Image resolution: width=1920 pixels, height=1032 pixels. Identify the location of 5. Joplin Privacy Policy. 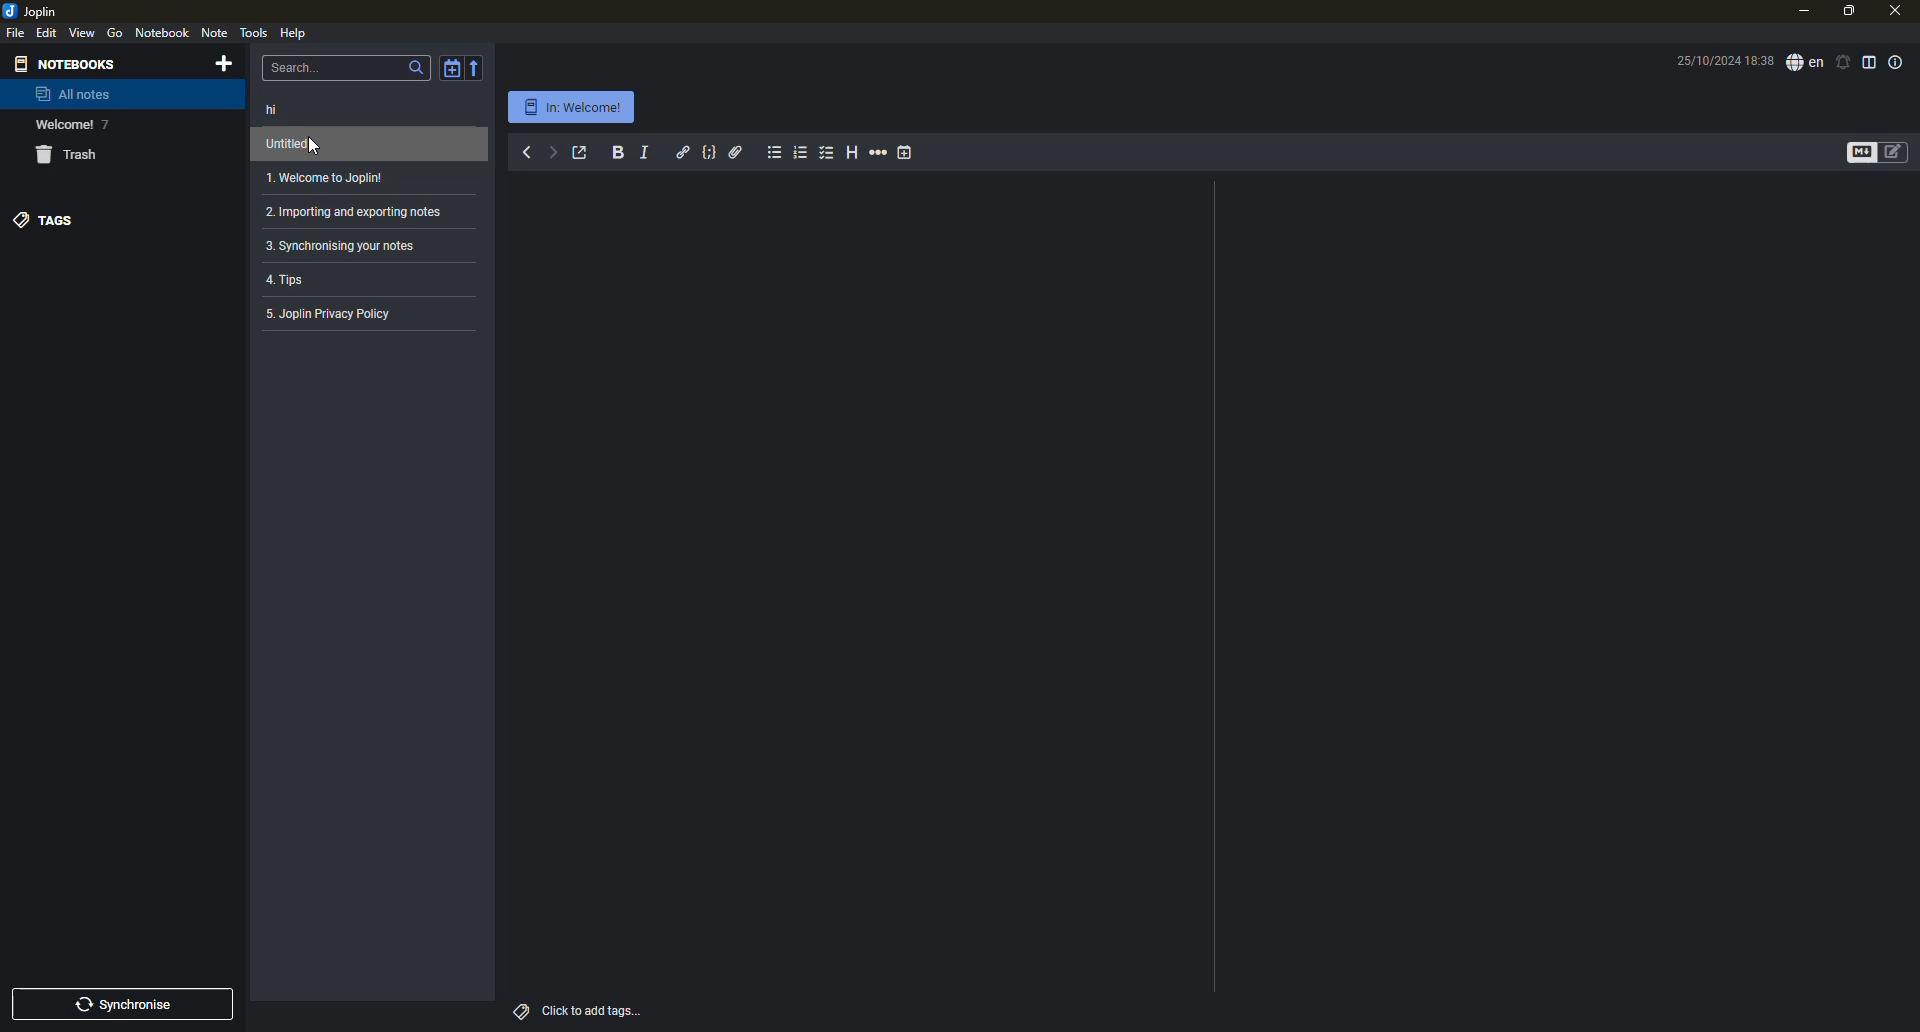
(334, 318).